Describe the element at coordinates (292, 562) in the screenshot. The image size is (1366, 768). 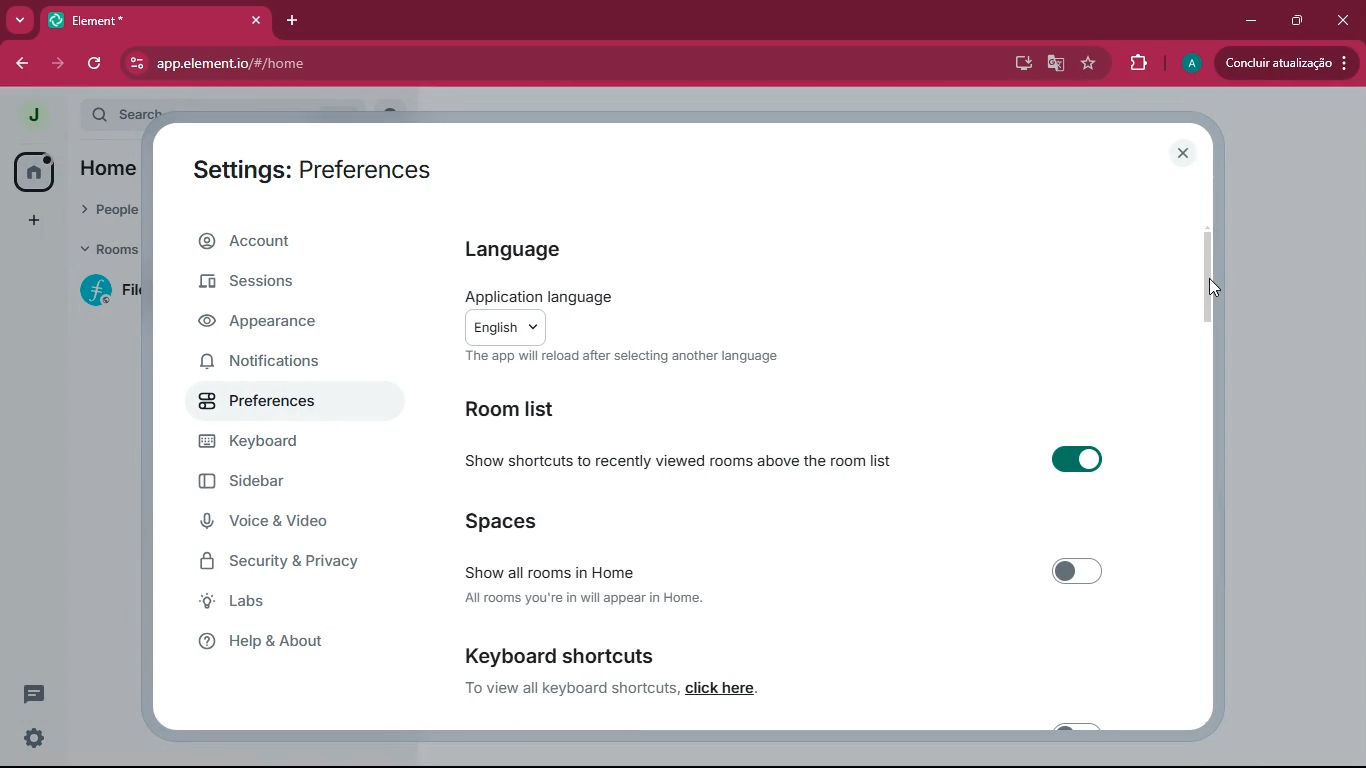
I see `security & privacy` at that location.